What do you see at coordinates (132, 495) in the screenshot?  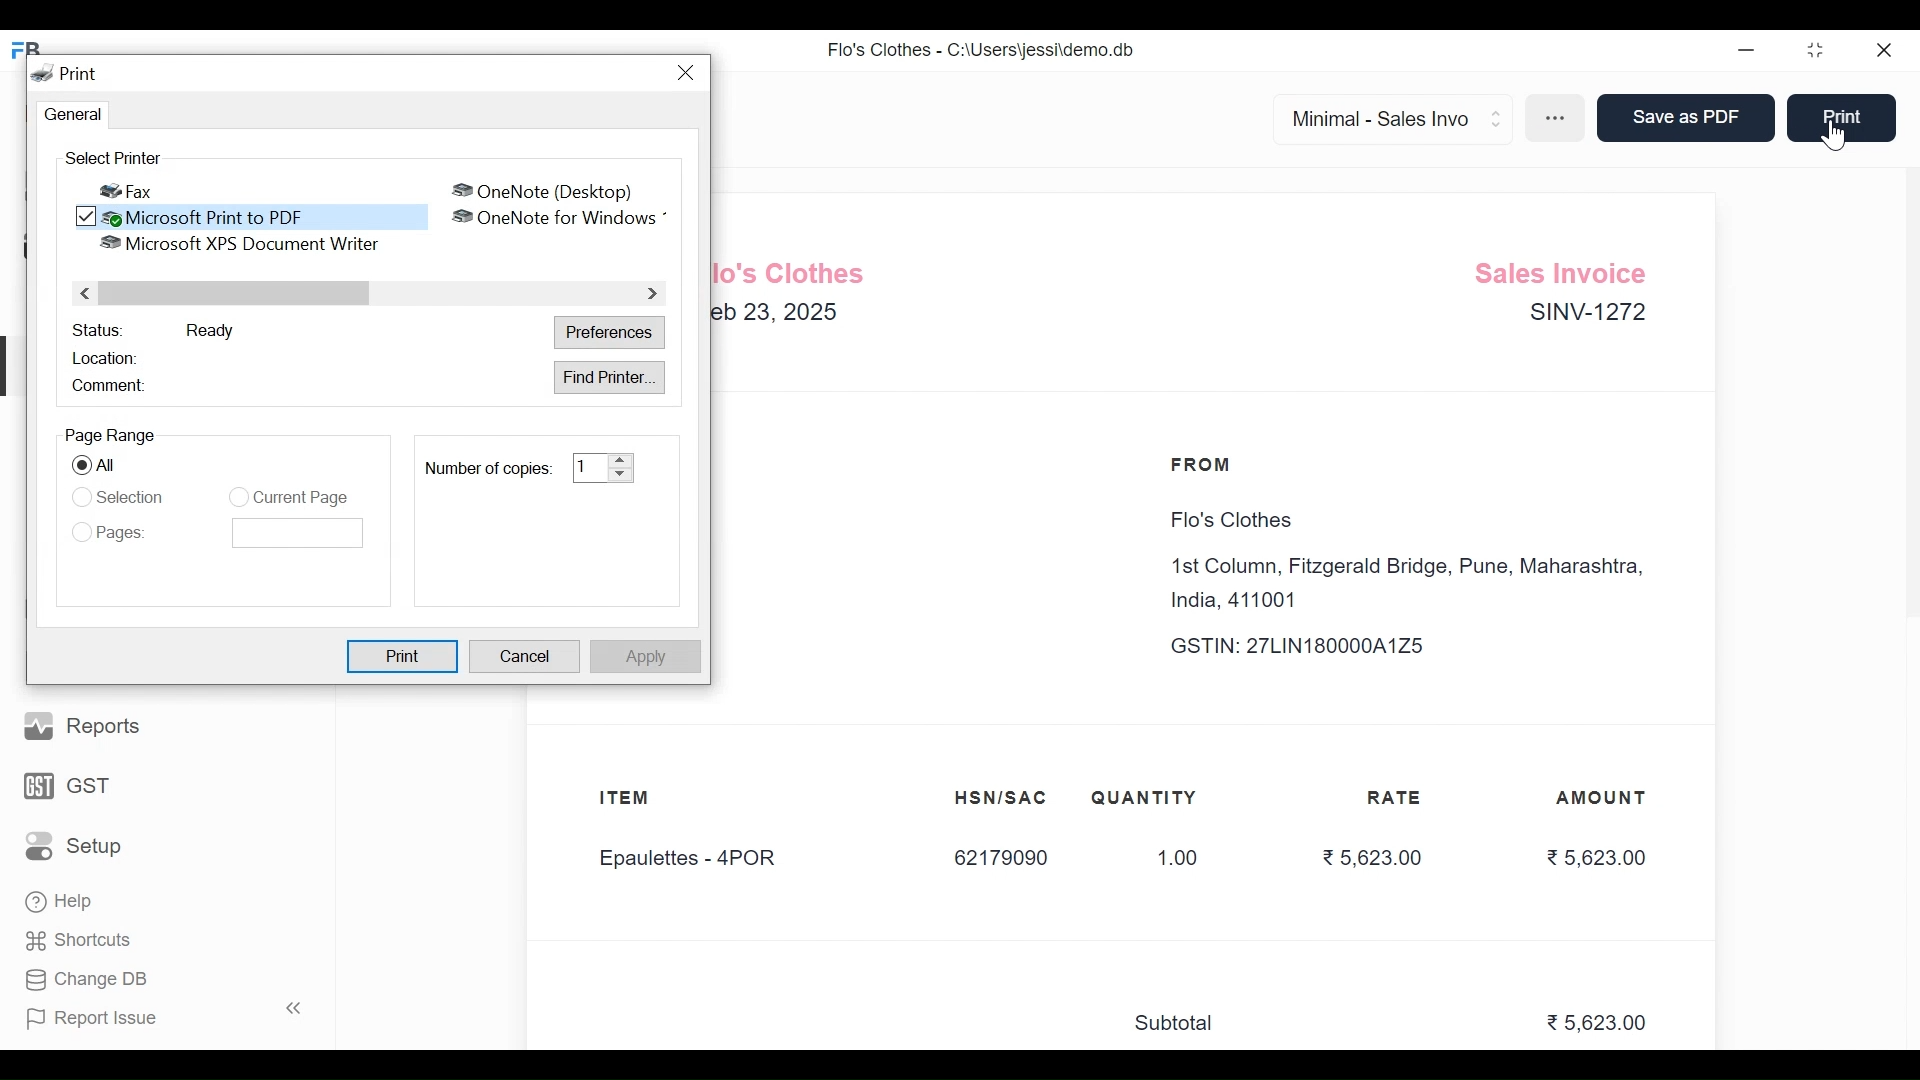 I see `Selection` at bounding box center [132, 495].